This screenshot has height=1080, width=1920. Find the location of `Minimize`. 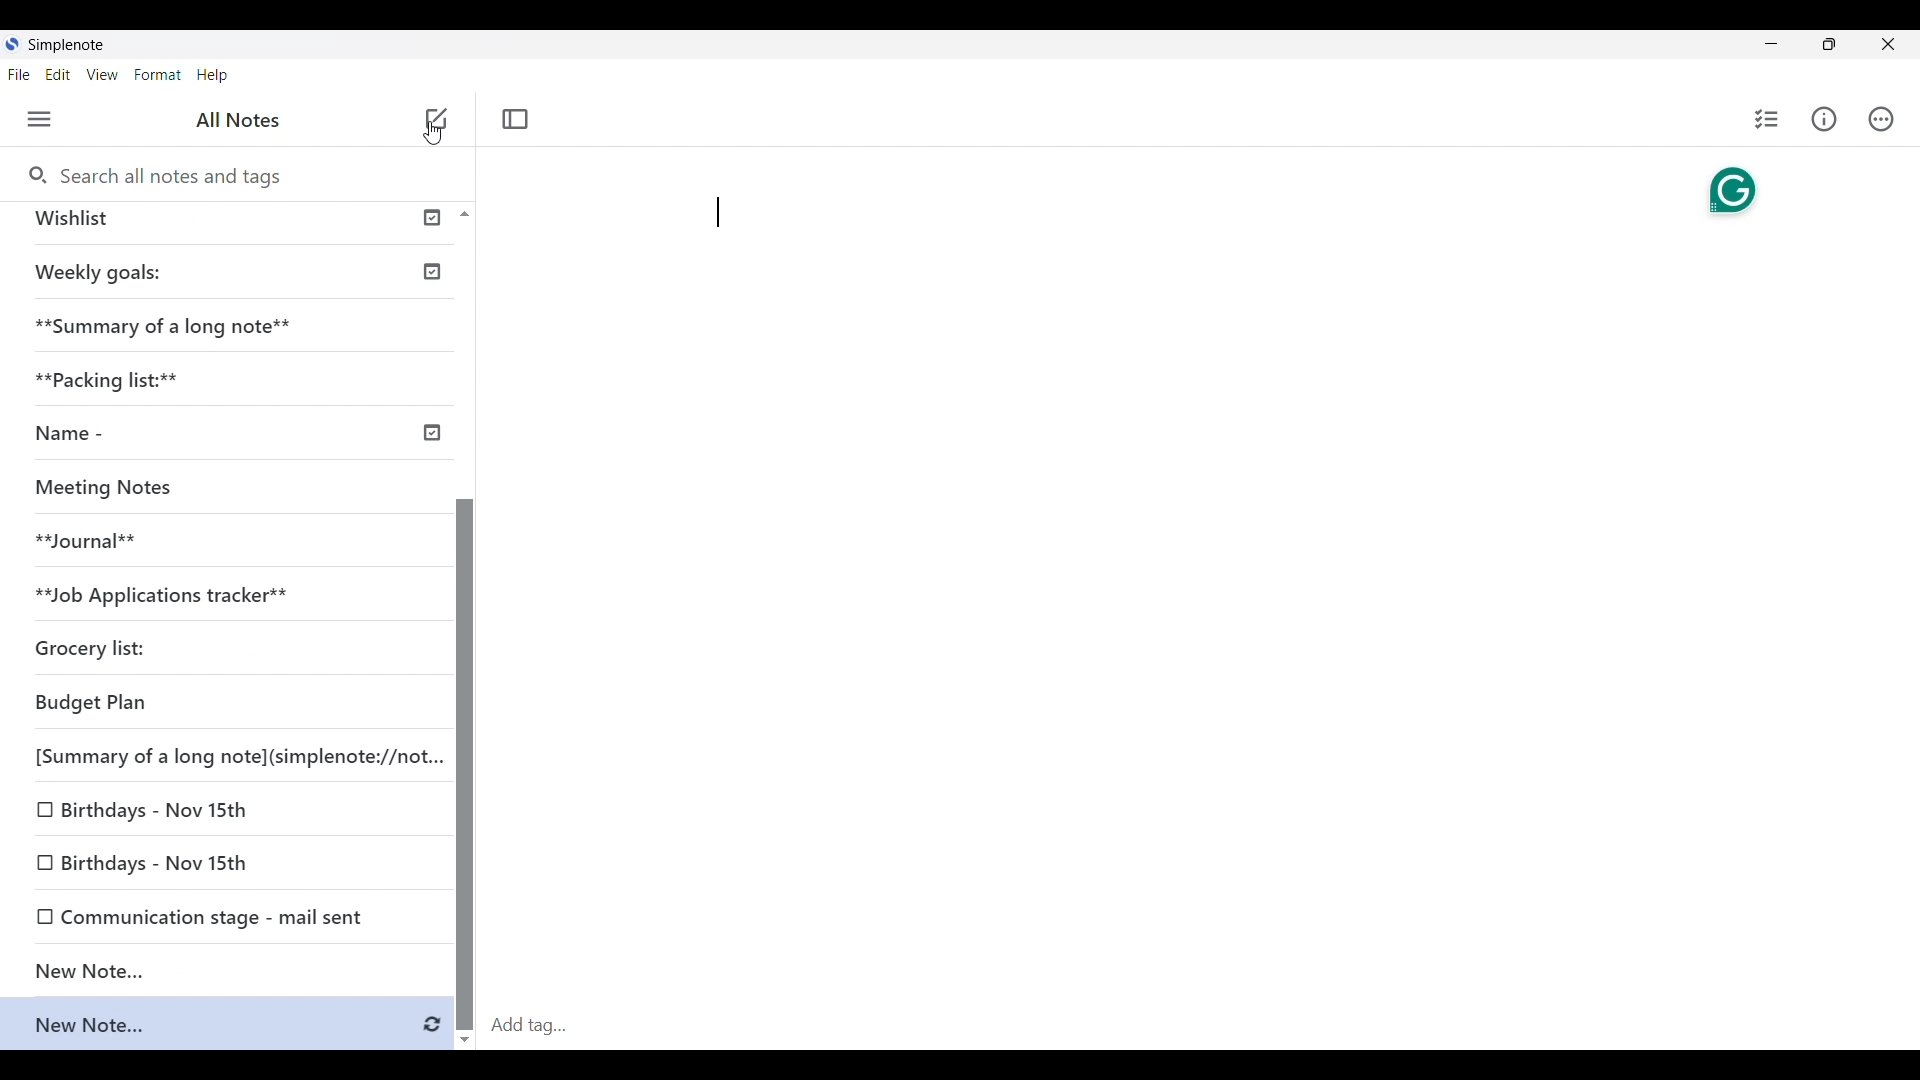

Minimize is located at coordinates (1771, 43).